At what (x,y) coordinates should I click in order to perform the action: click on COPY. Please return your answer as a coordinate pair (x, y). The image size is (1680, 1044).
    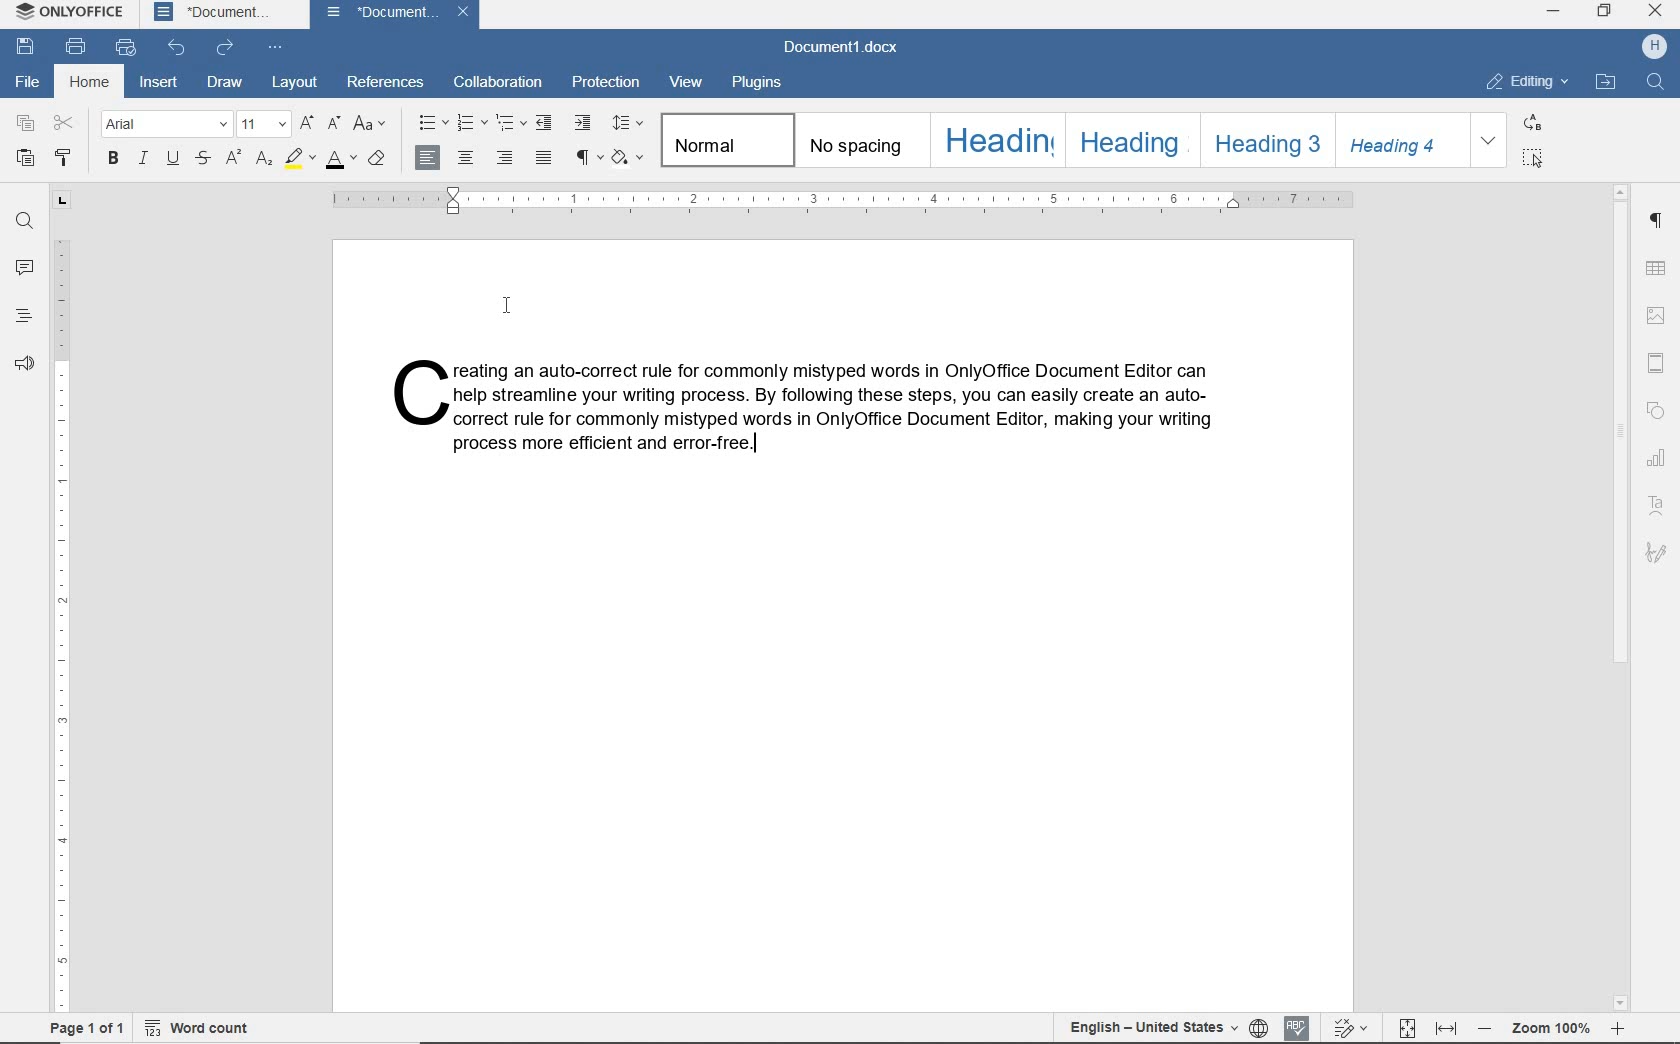
    Looking at the image, I should click on (26, 123).